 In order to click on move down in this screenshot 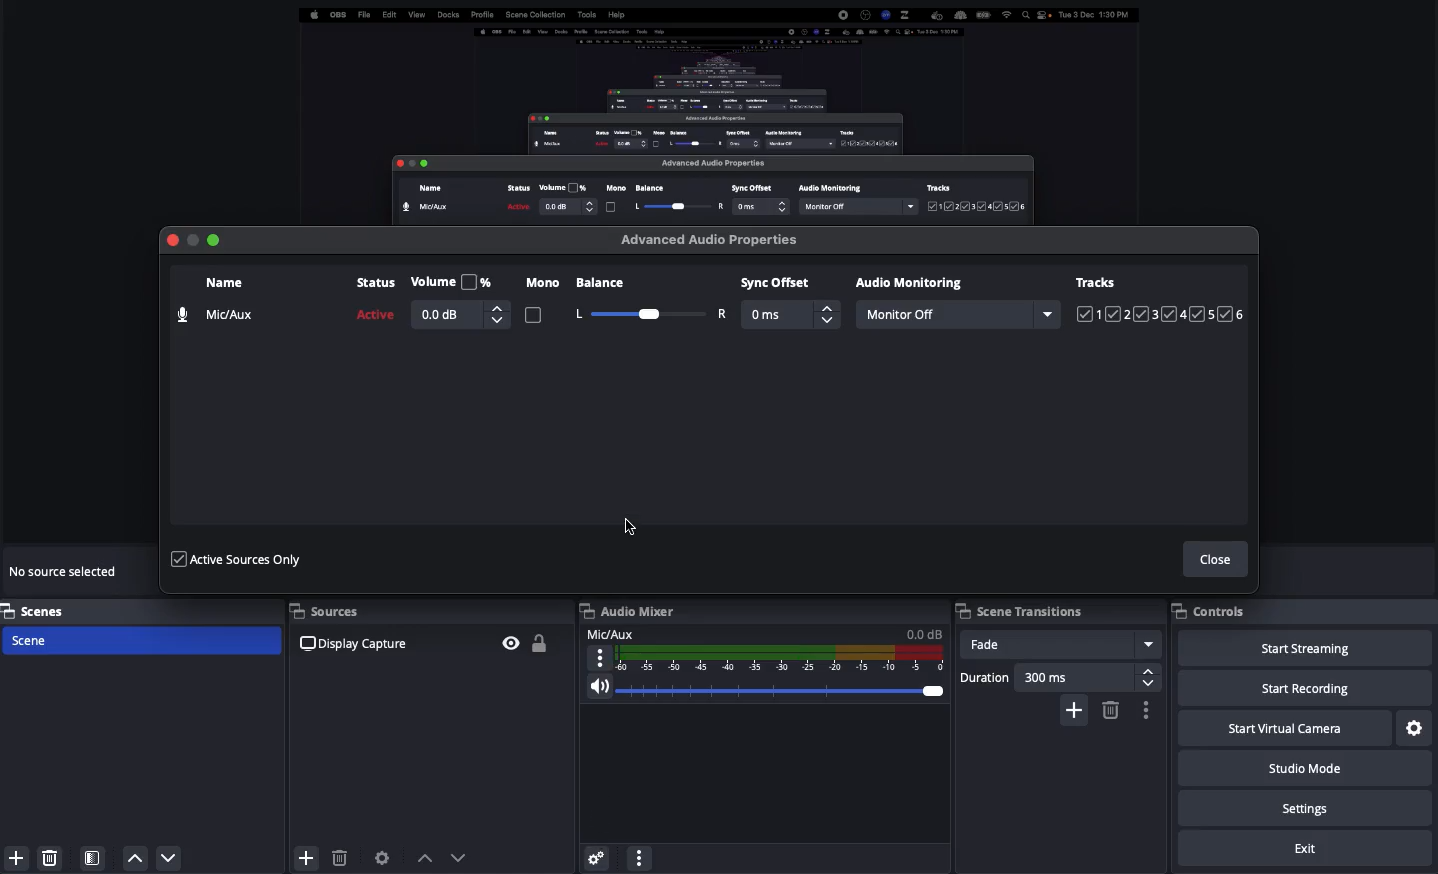, I will do `click(172, 851)`.